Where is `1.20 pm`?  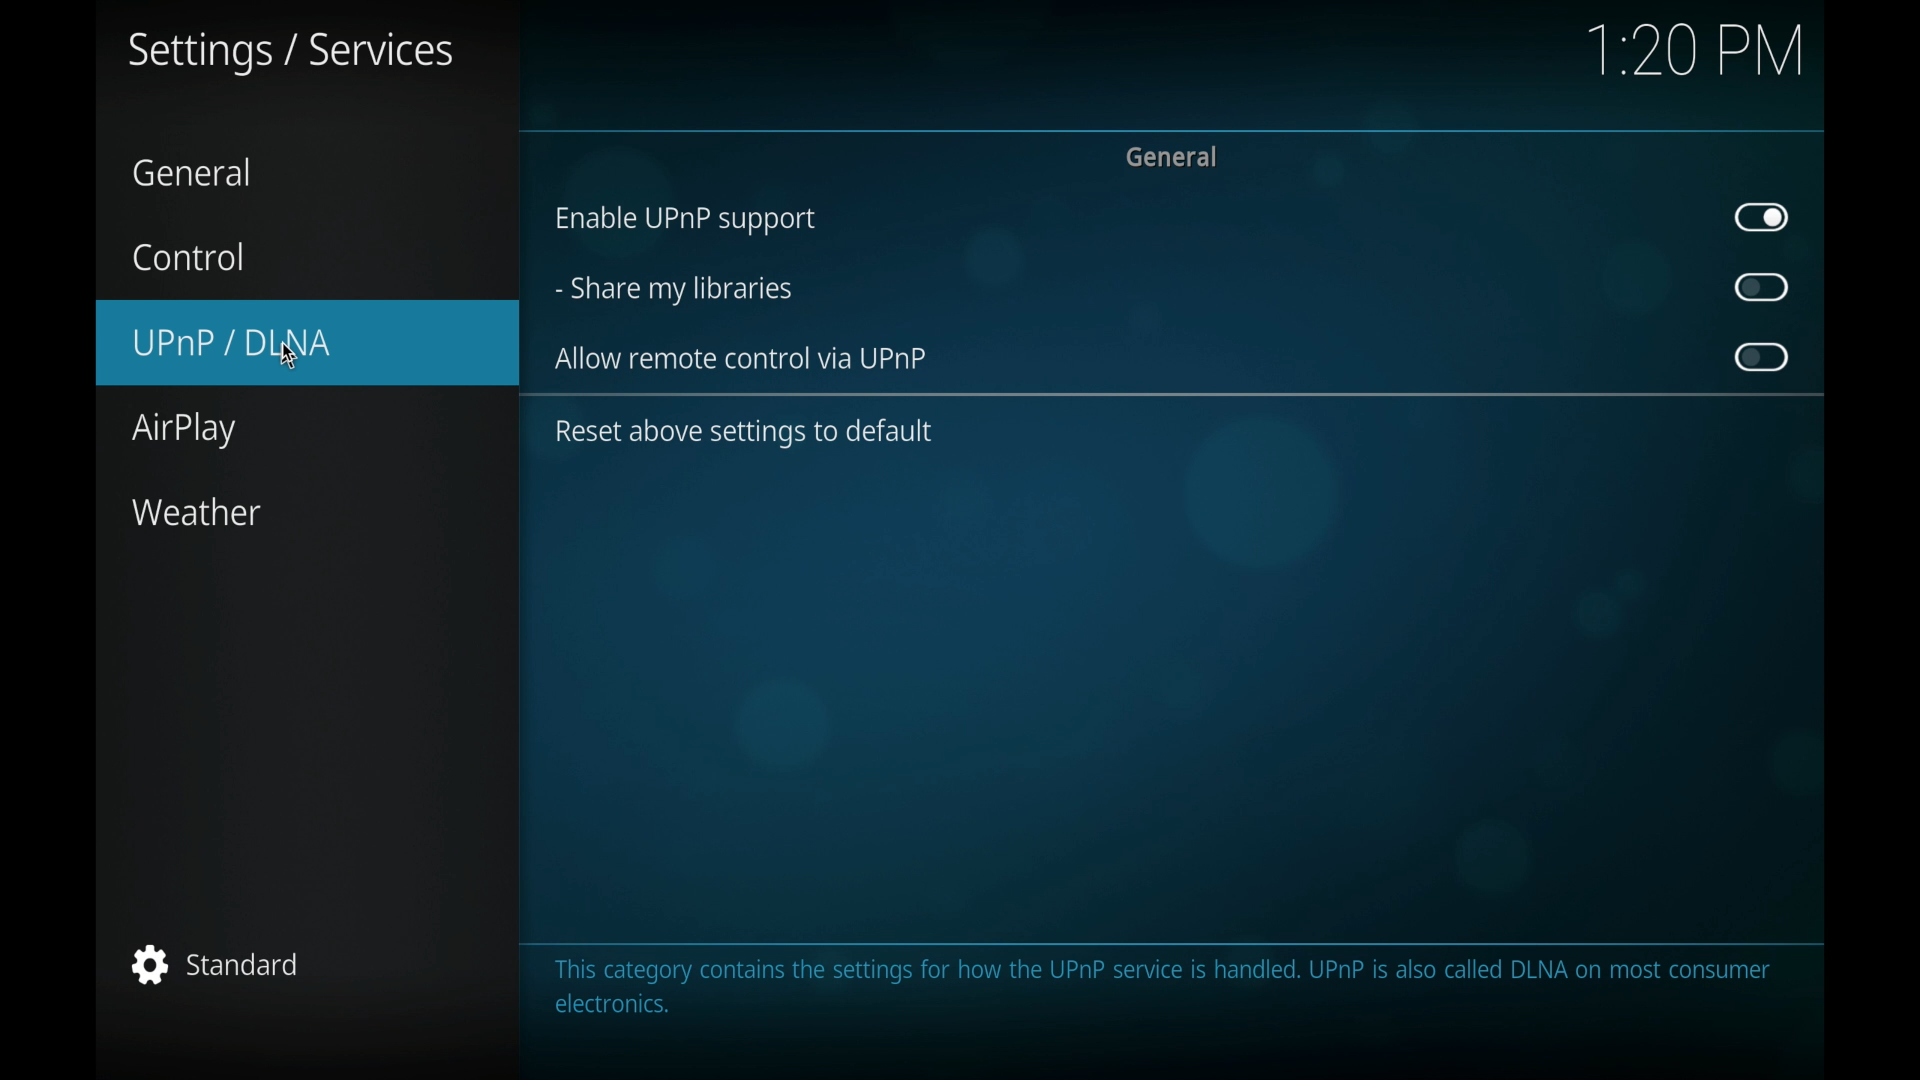 1.20 pm is located at coordinates (1697, 53).